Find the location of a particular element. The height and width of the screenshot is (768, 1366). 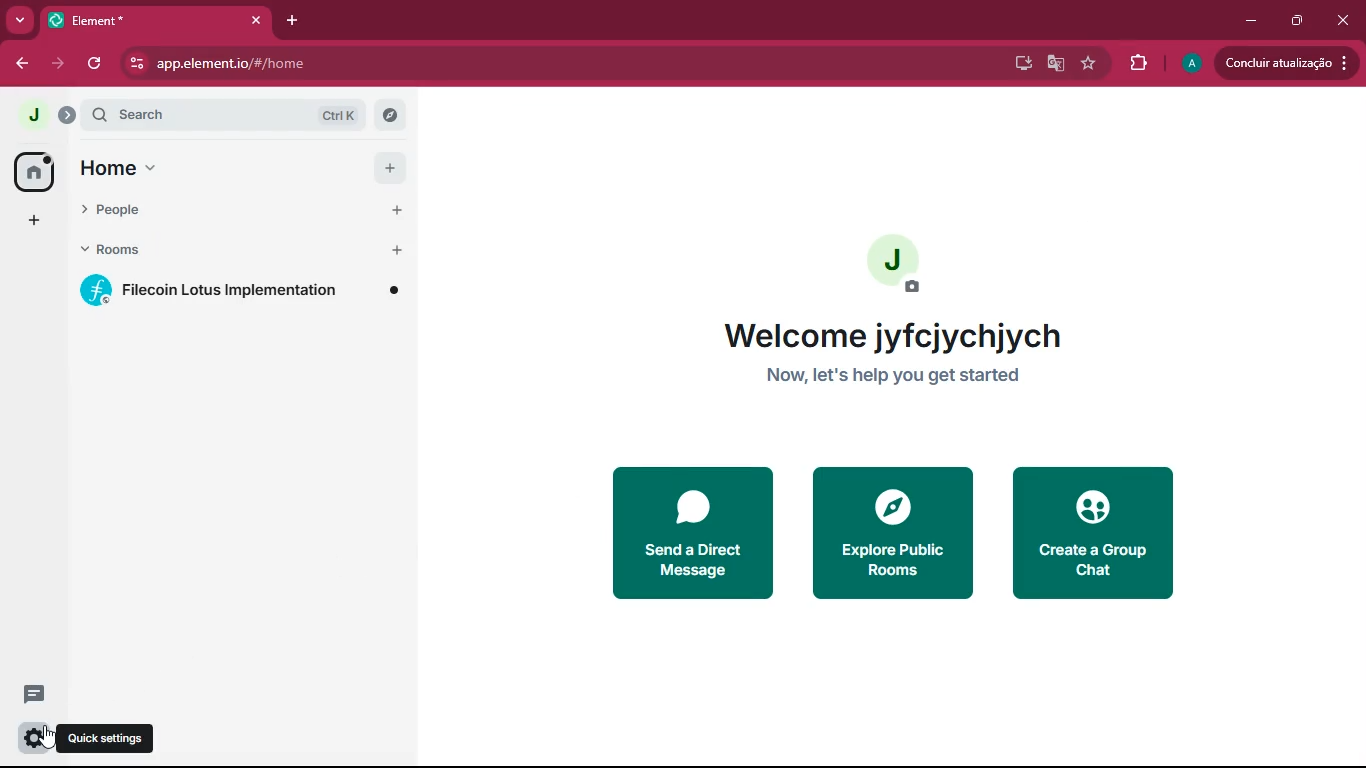

url is located at coordinates (289, 64).